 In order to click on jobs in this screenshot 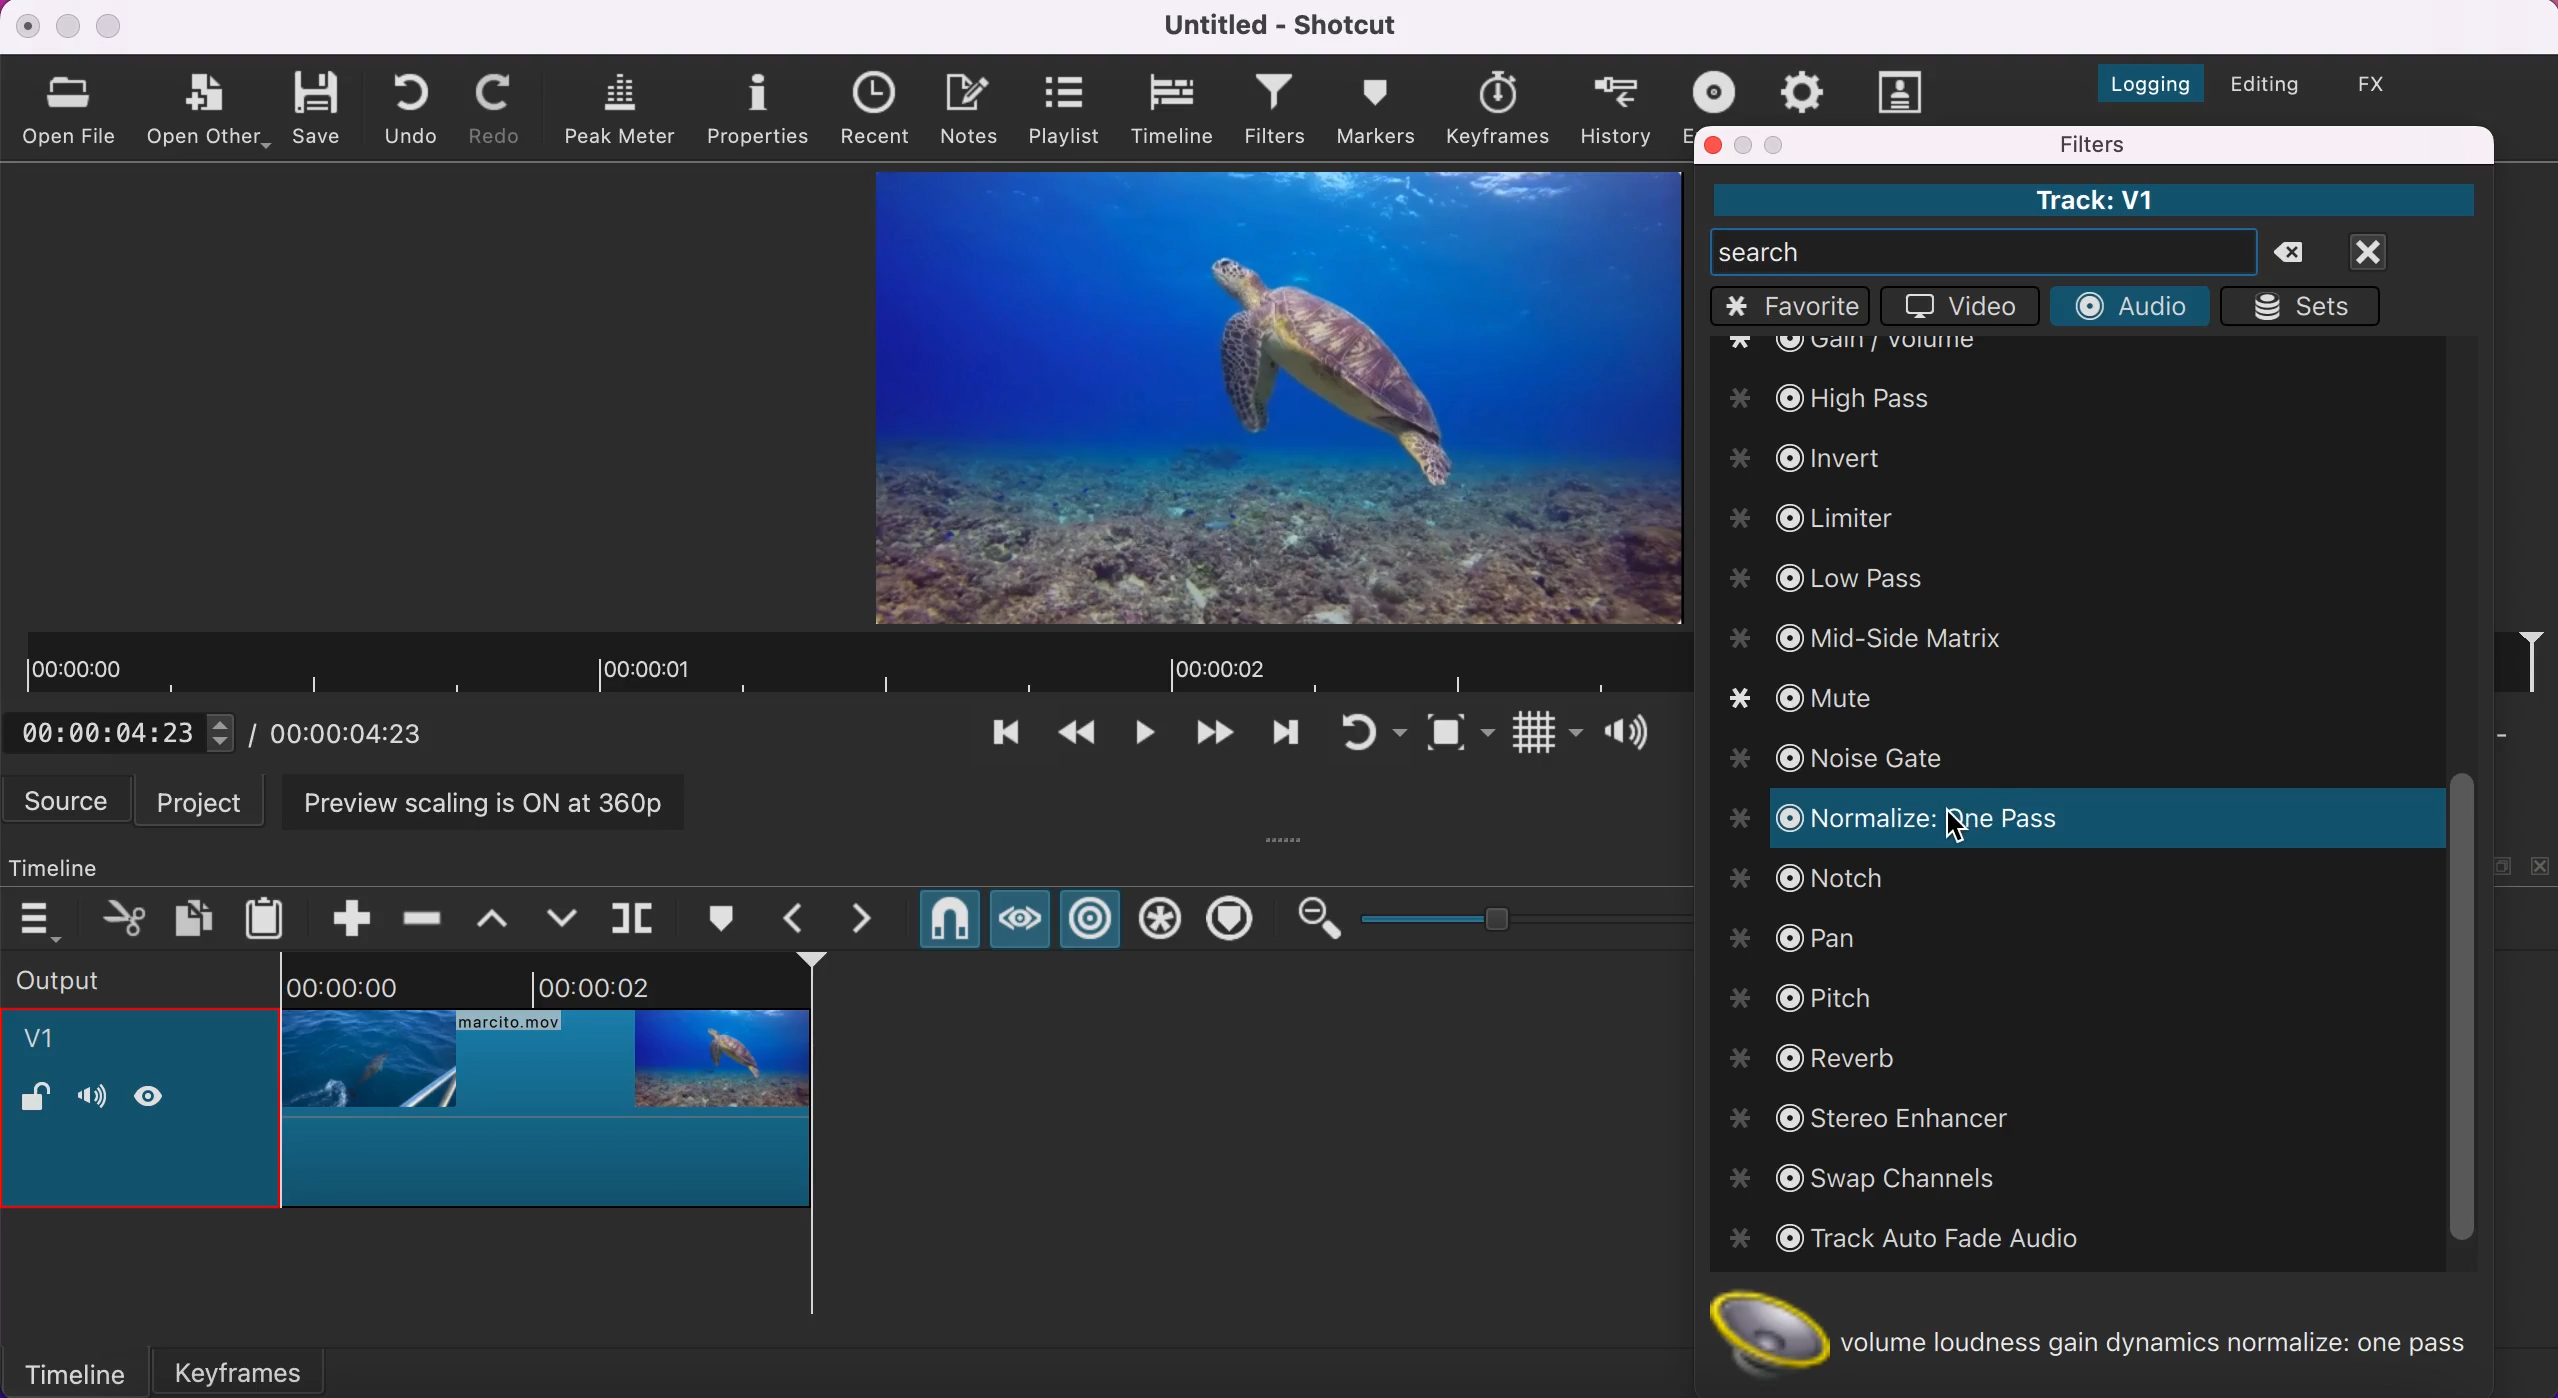, I will do `click(1803, 88)`.